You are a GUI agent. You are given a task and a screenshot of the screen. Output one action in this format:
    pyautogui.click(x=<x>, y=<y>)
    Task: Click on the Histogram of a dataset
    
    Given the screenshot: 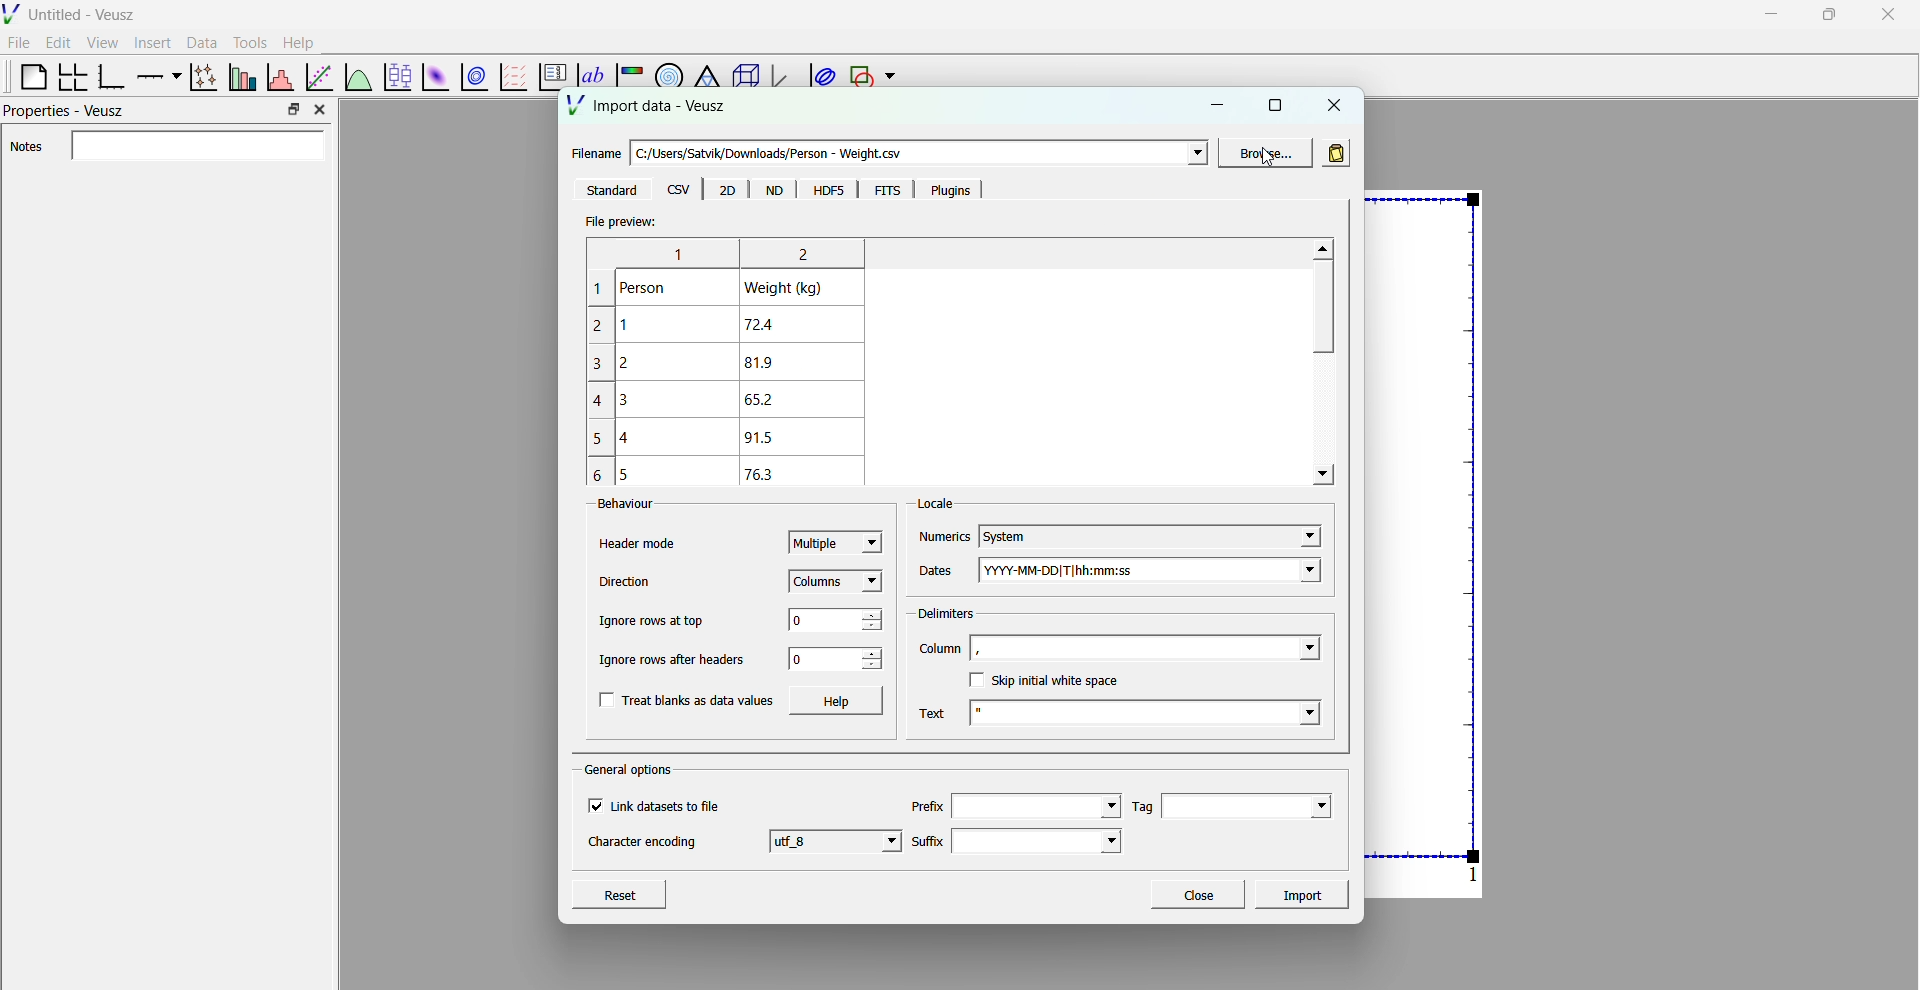 What is the action you would take?
    pyautogui.click(x=279, y=75)
    